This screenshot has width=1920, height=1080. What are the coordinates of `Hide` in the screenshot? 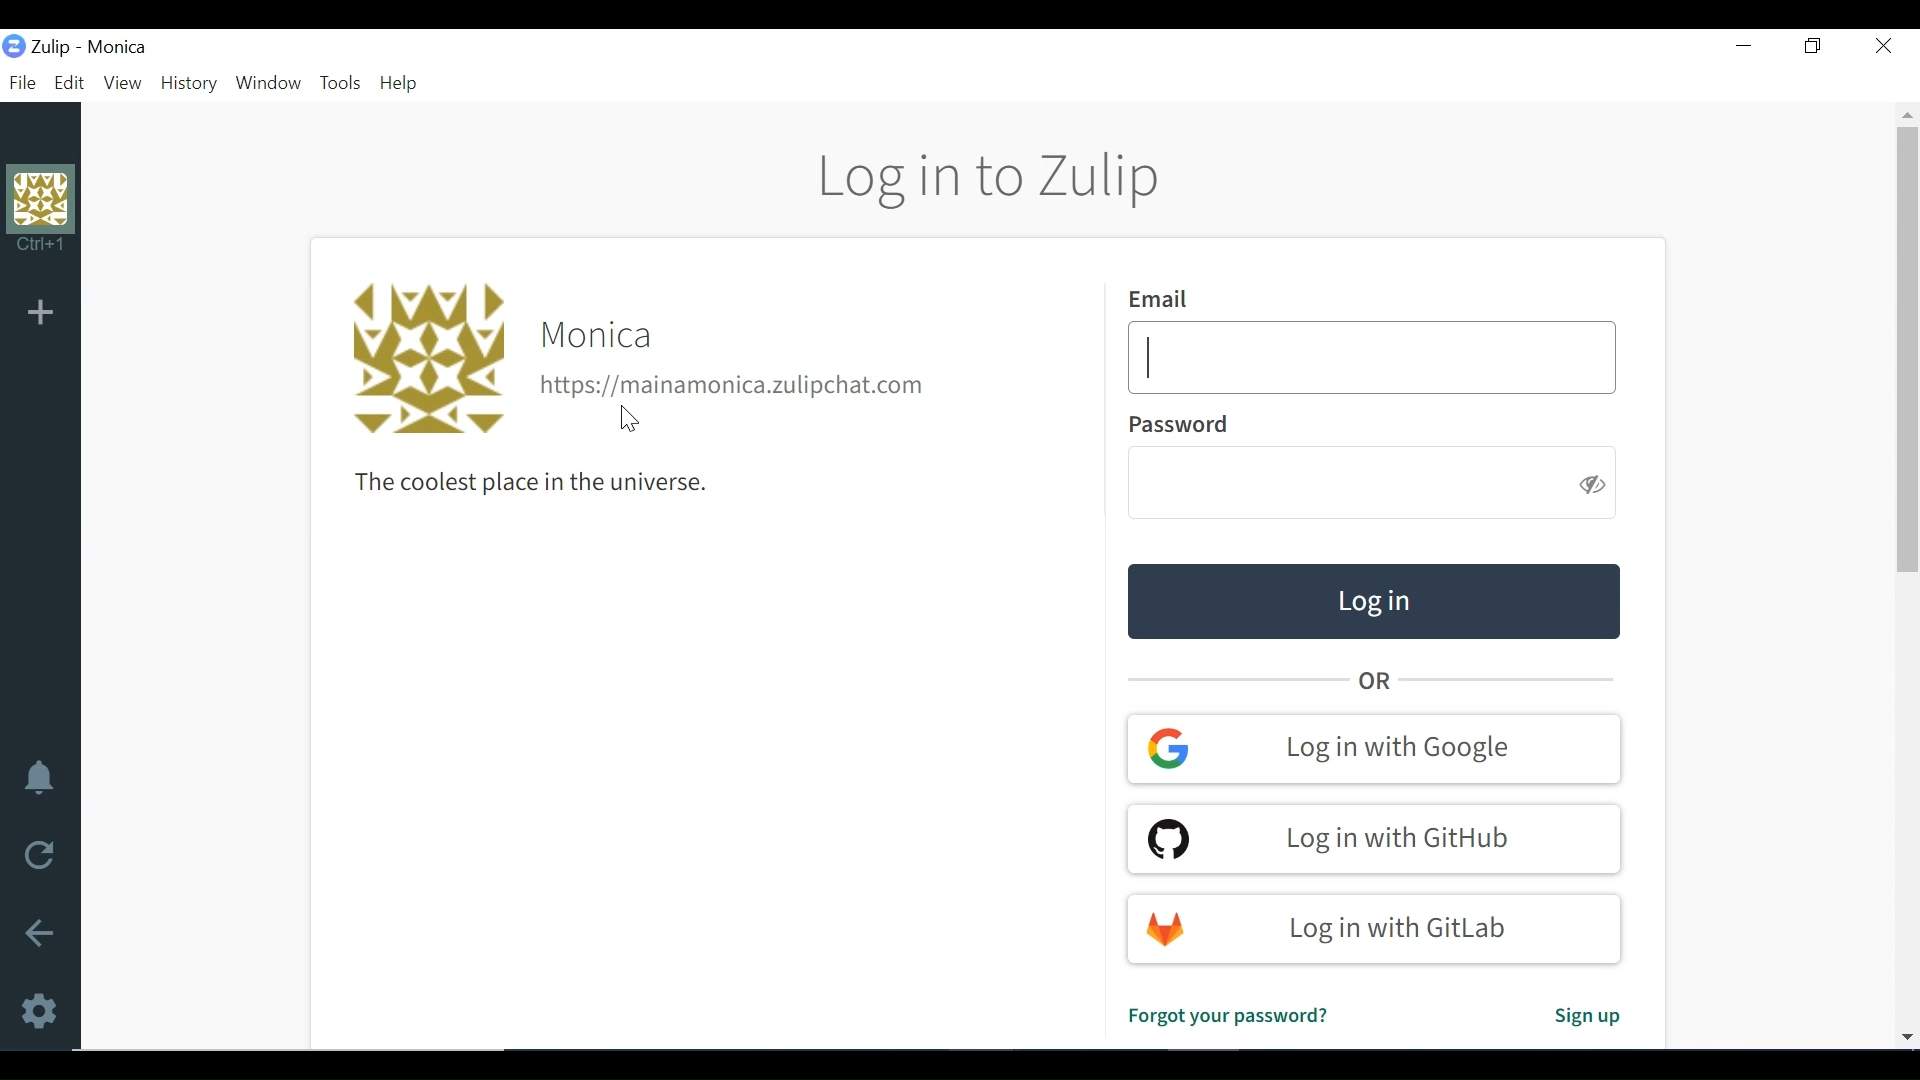 It's located at (1593, 483).